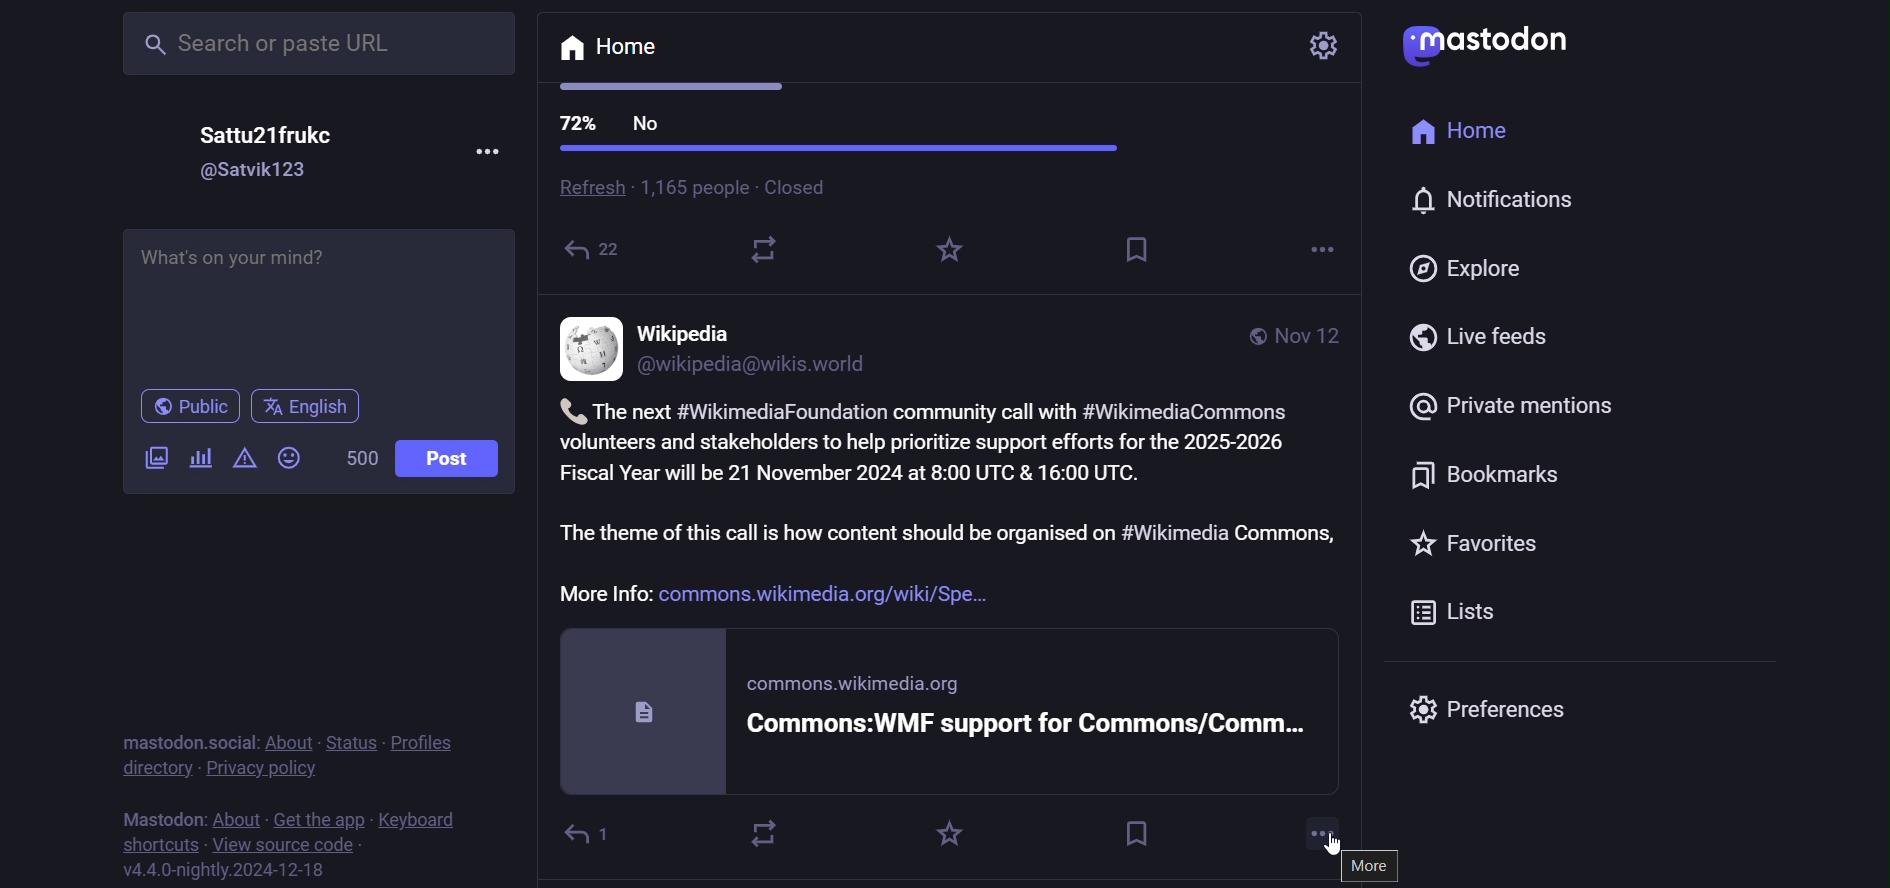 The width and height of the screenshot is (1890, 888). I want to click on more options, so click(1320, 251).